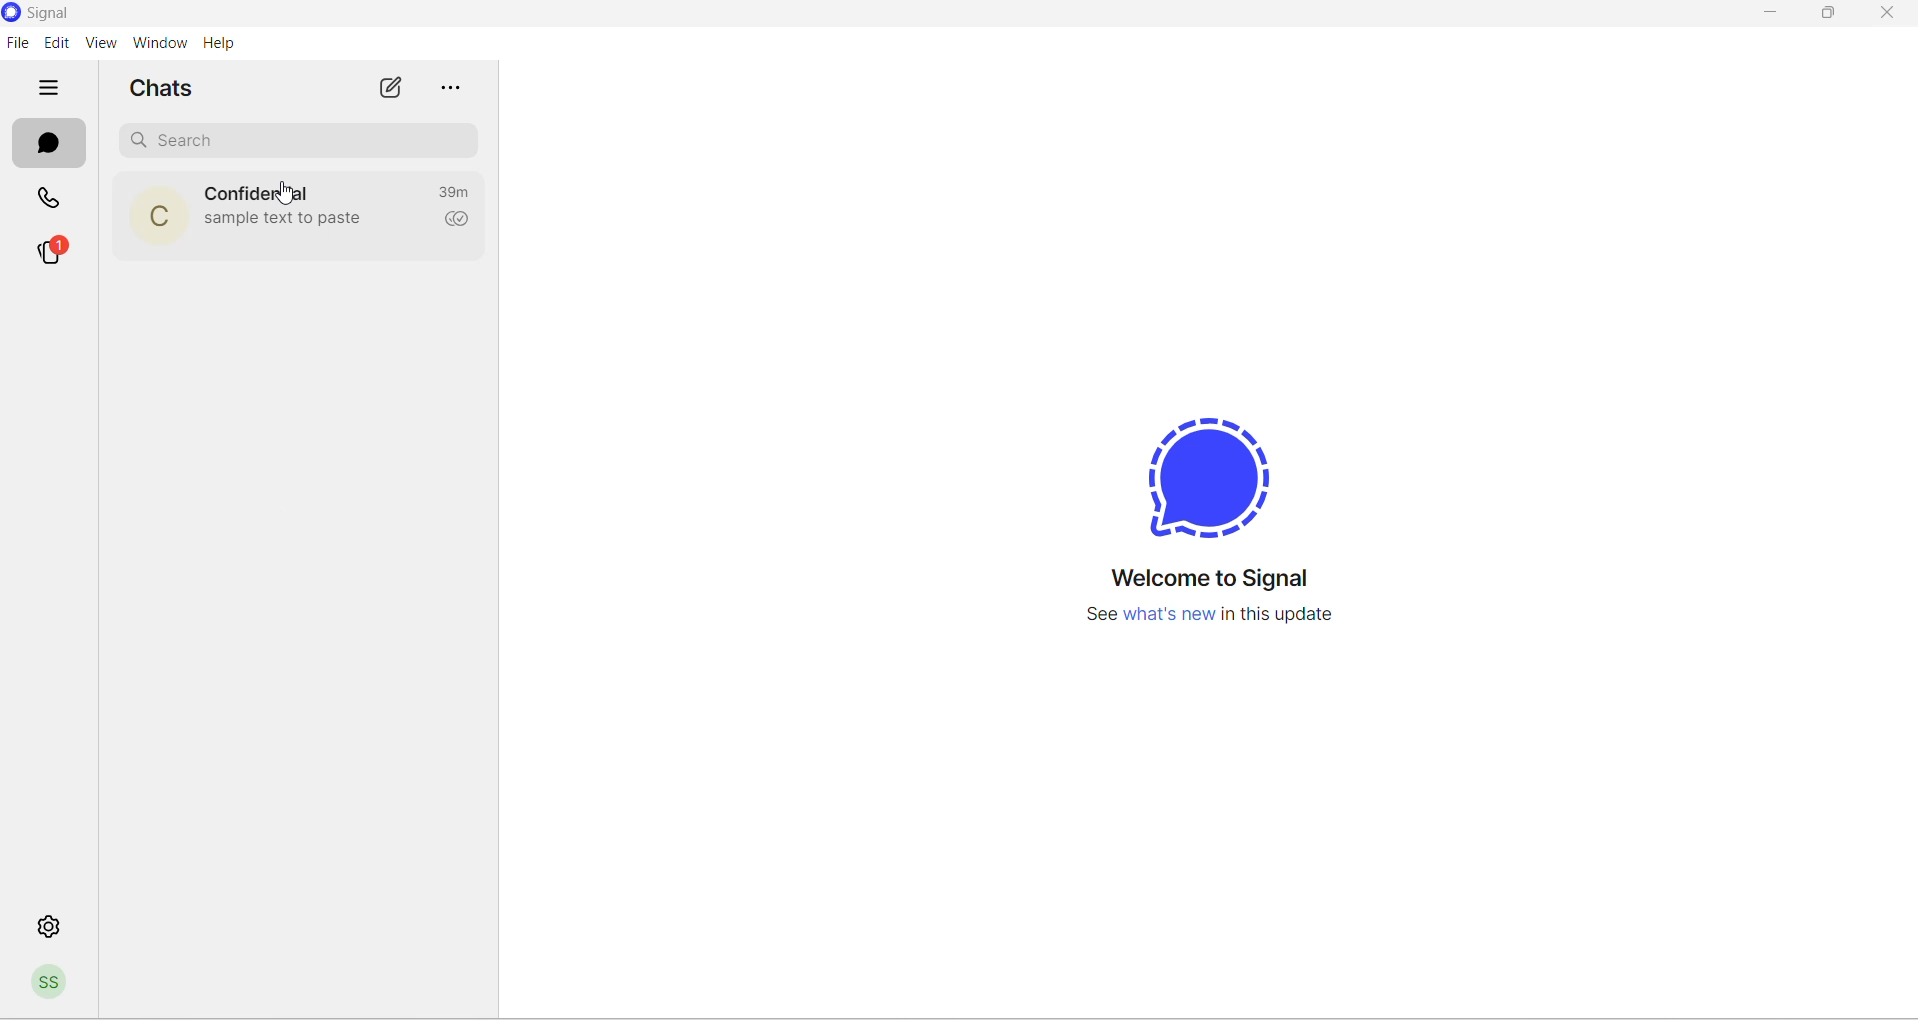  I want to click on view, so click(98, 44).